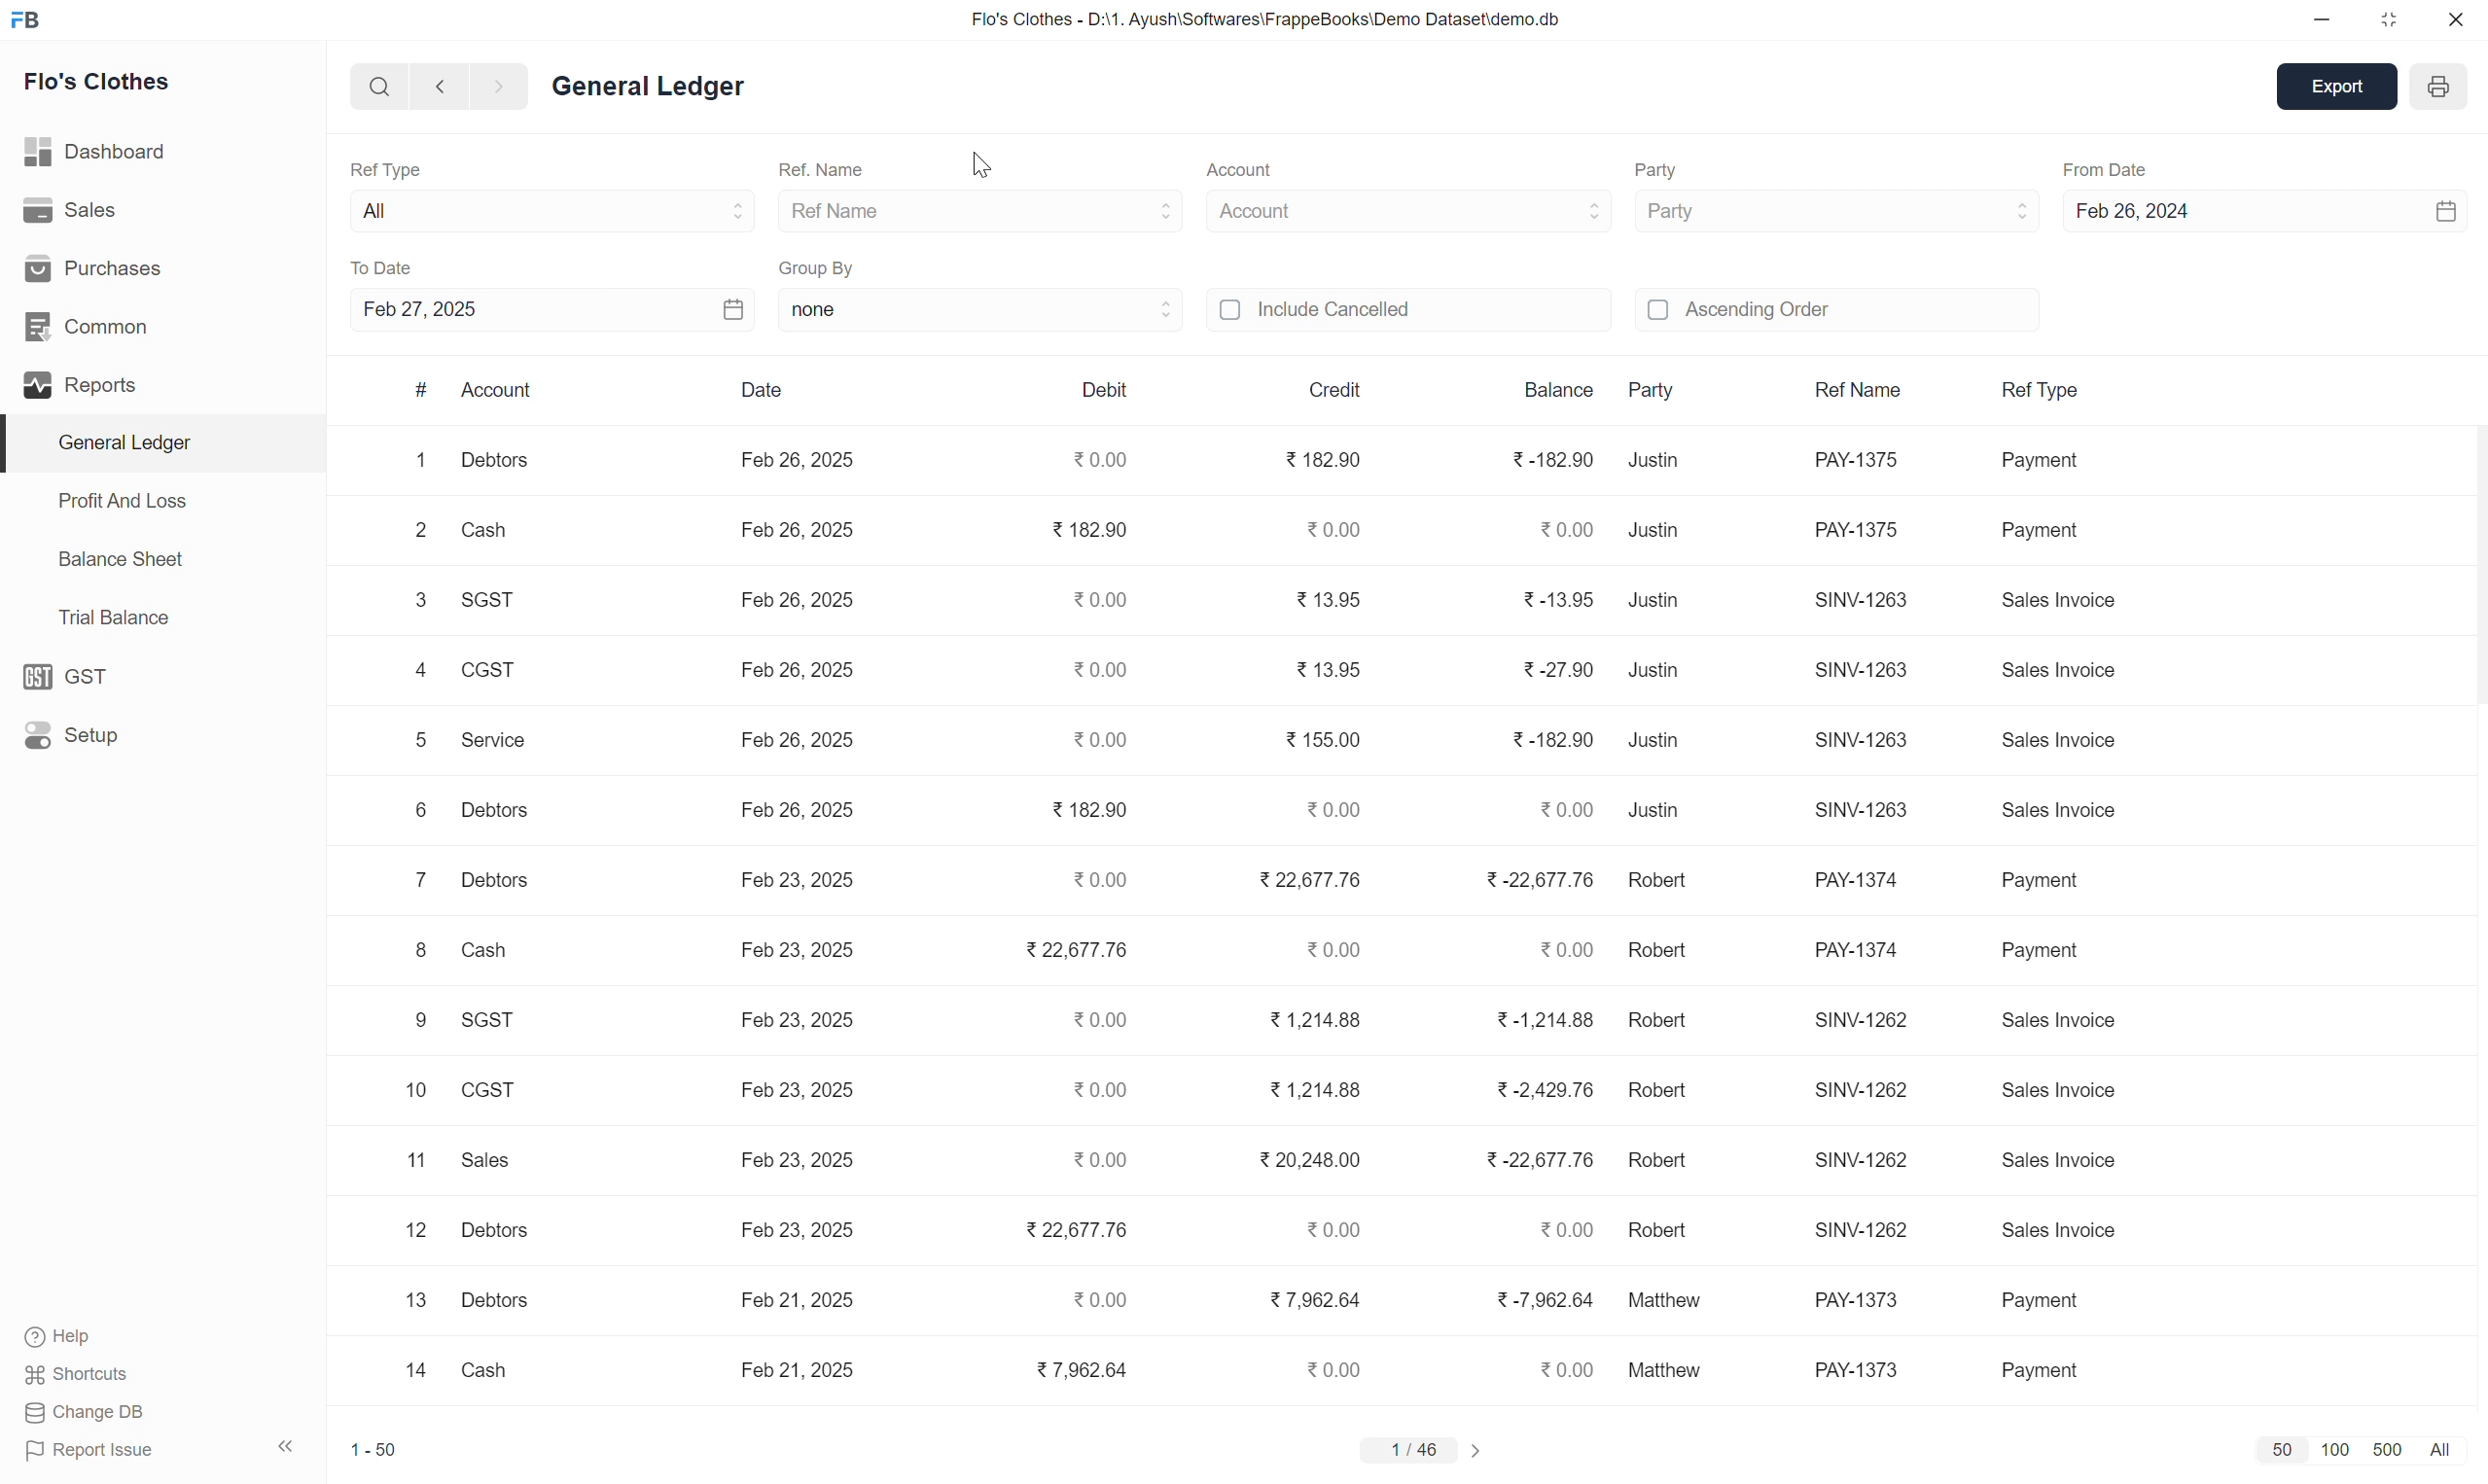 The width and height of the screenshot is (2488, 1484). What do you see at coordinates (1337, 533) in the screenshot?
I see `0.00` at bounding box center [1337, 533].